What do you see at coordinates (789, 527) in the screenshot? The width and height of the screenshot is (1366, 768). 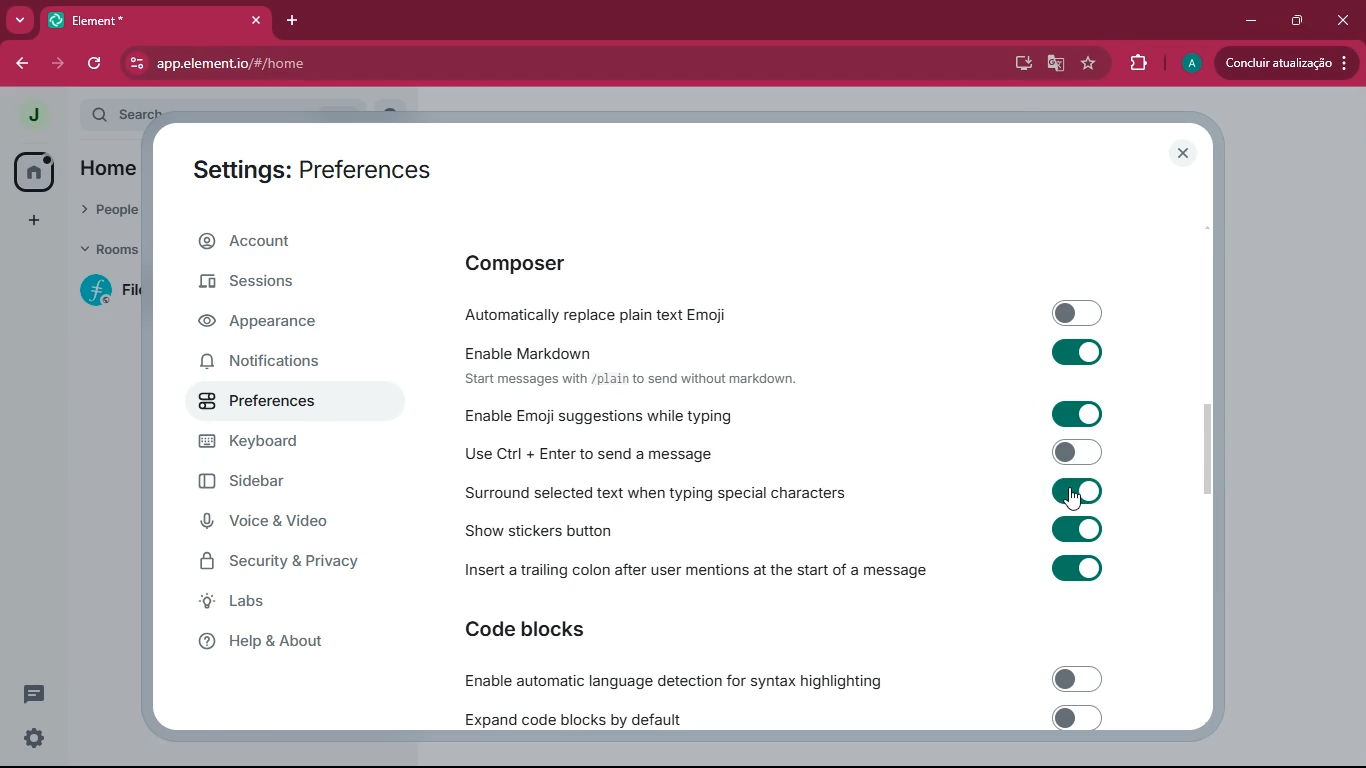 I see `show stickers button` at bounding box center [789, 527].